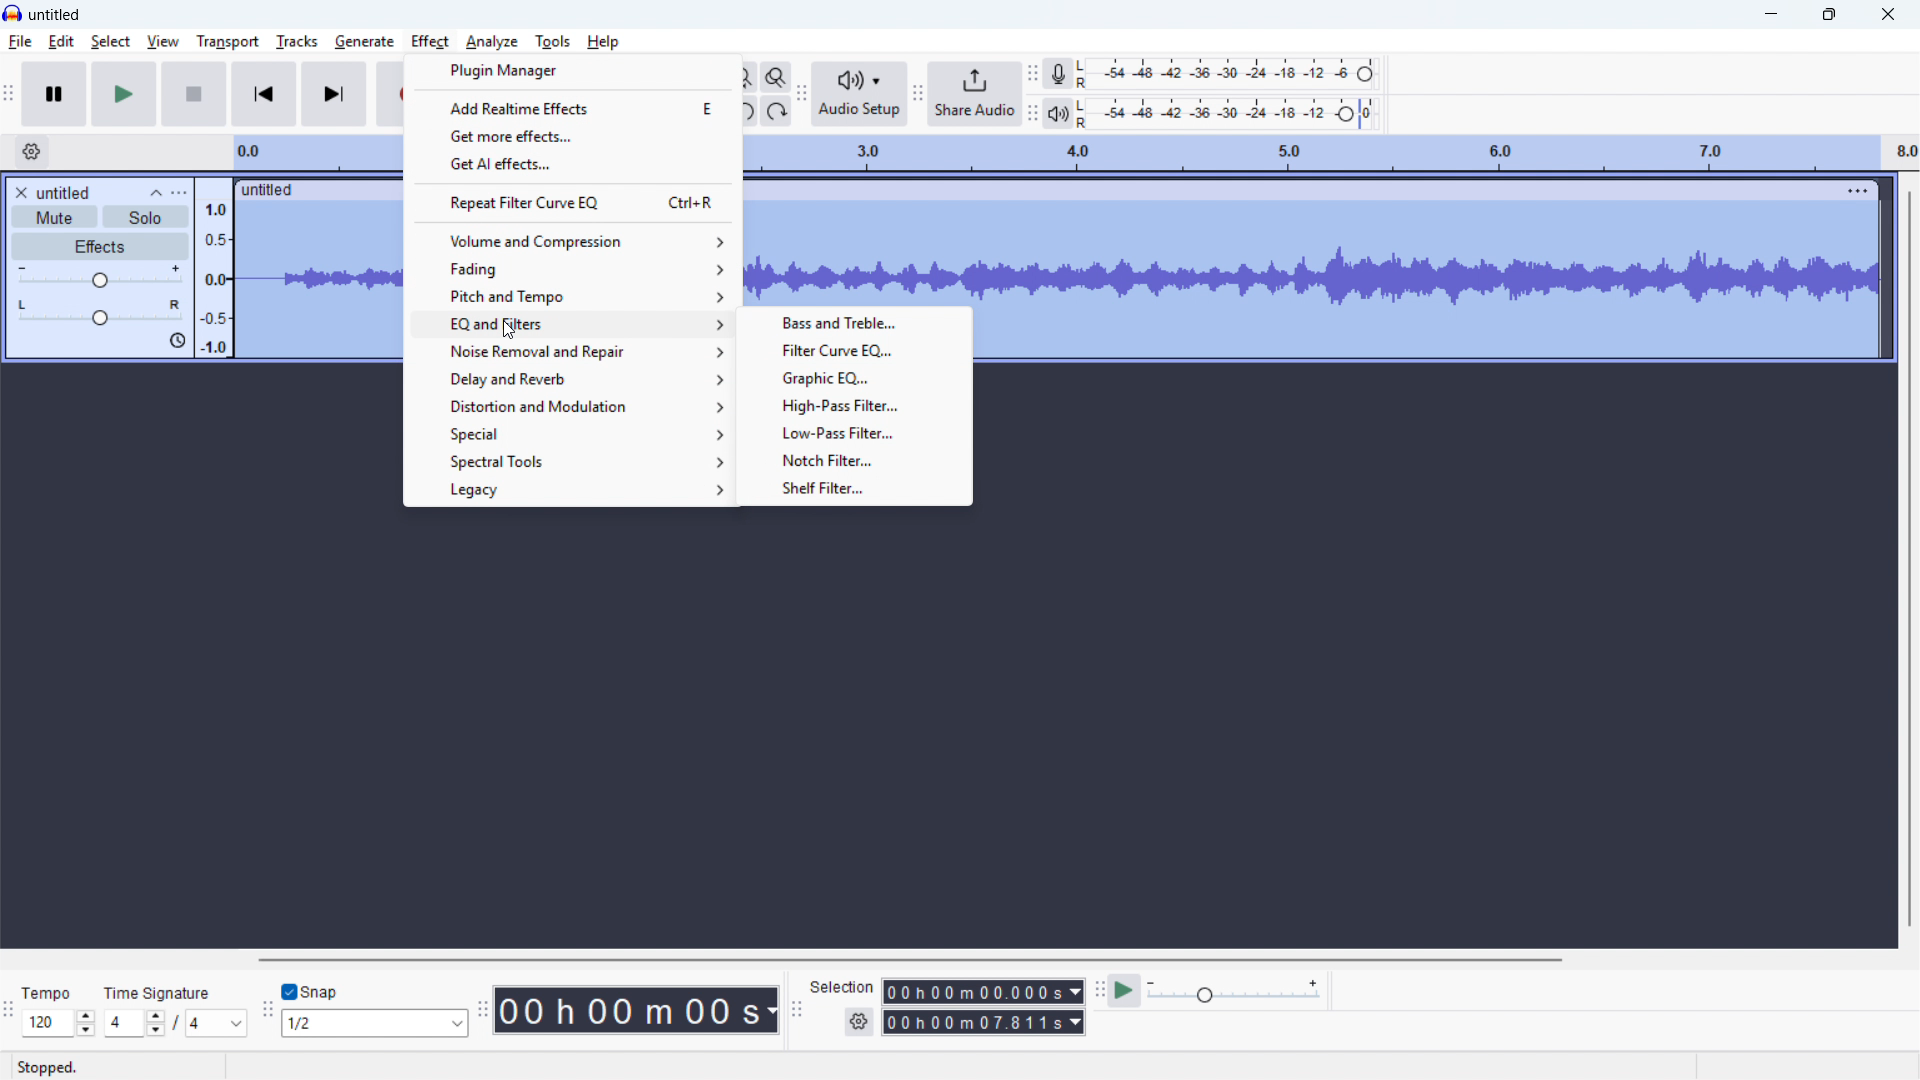 The image size is (1920, 1080). Describe the element at coordinates (65, 193) in the screenshot. I see `track title` at that location.